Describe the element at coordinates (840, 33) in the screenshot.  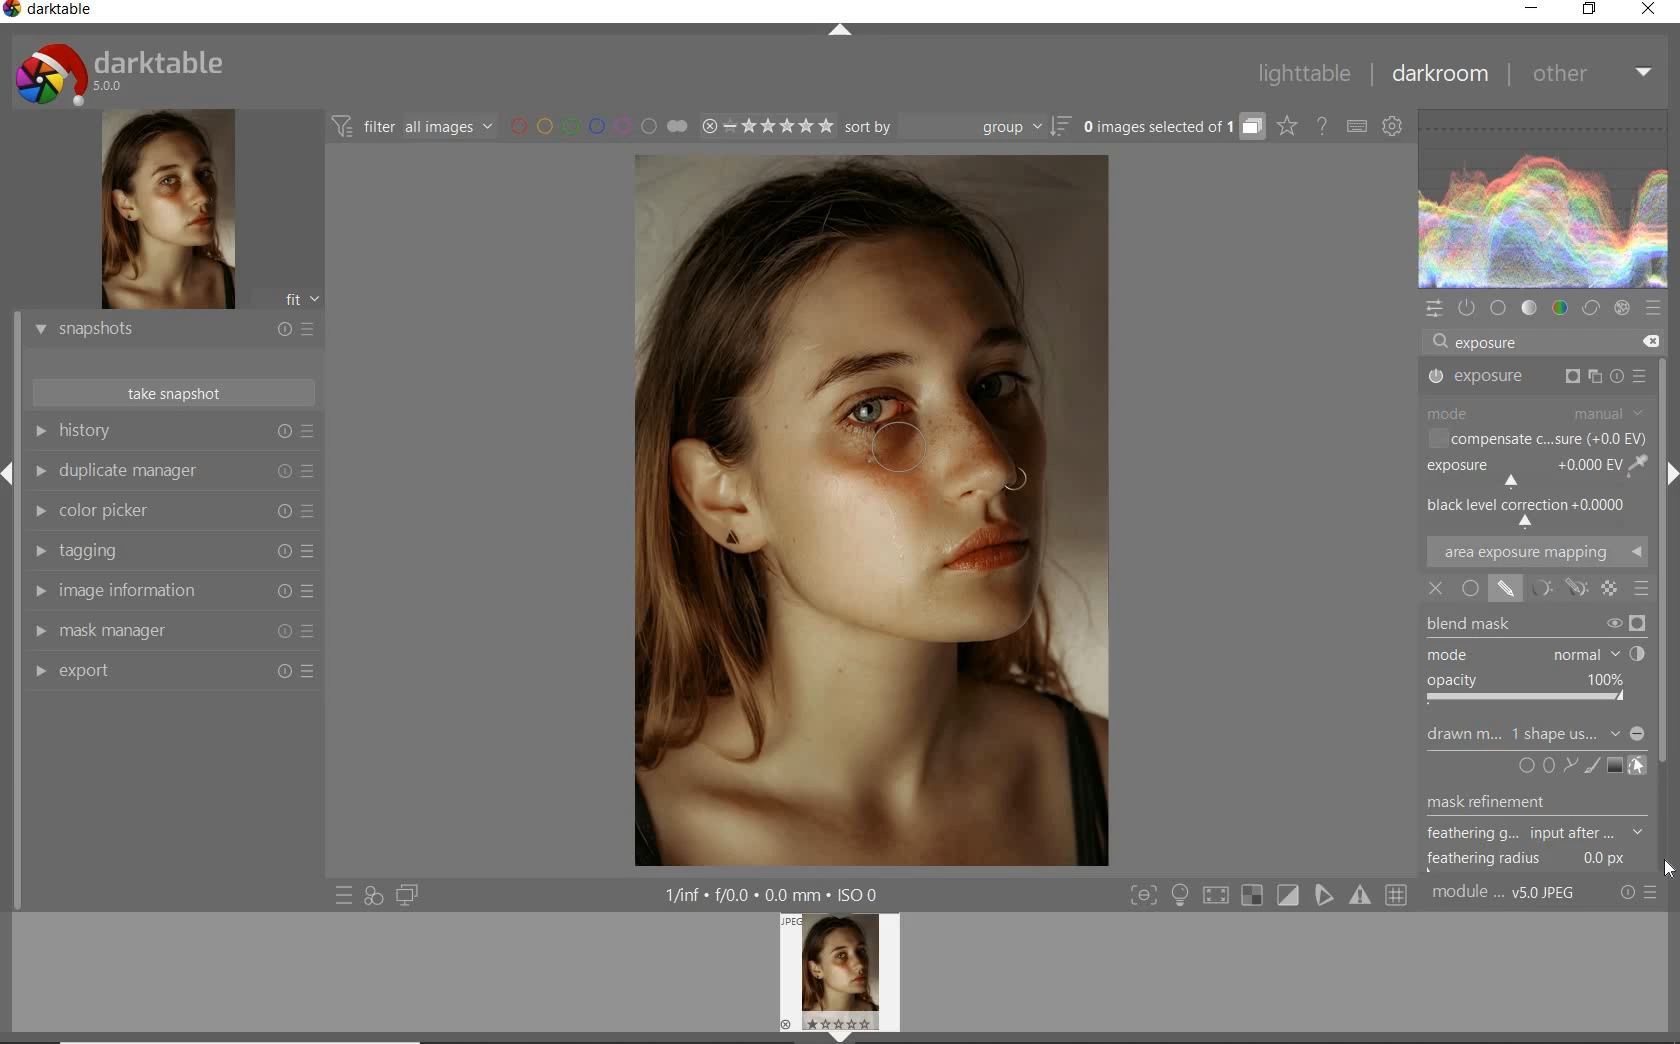
I see `expand/collapse` at that location.